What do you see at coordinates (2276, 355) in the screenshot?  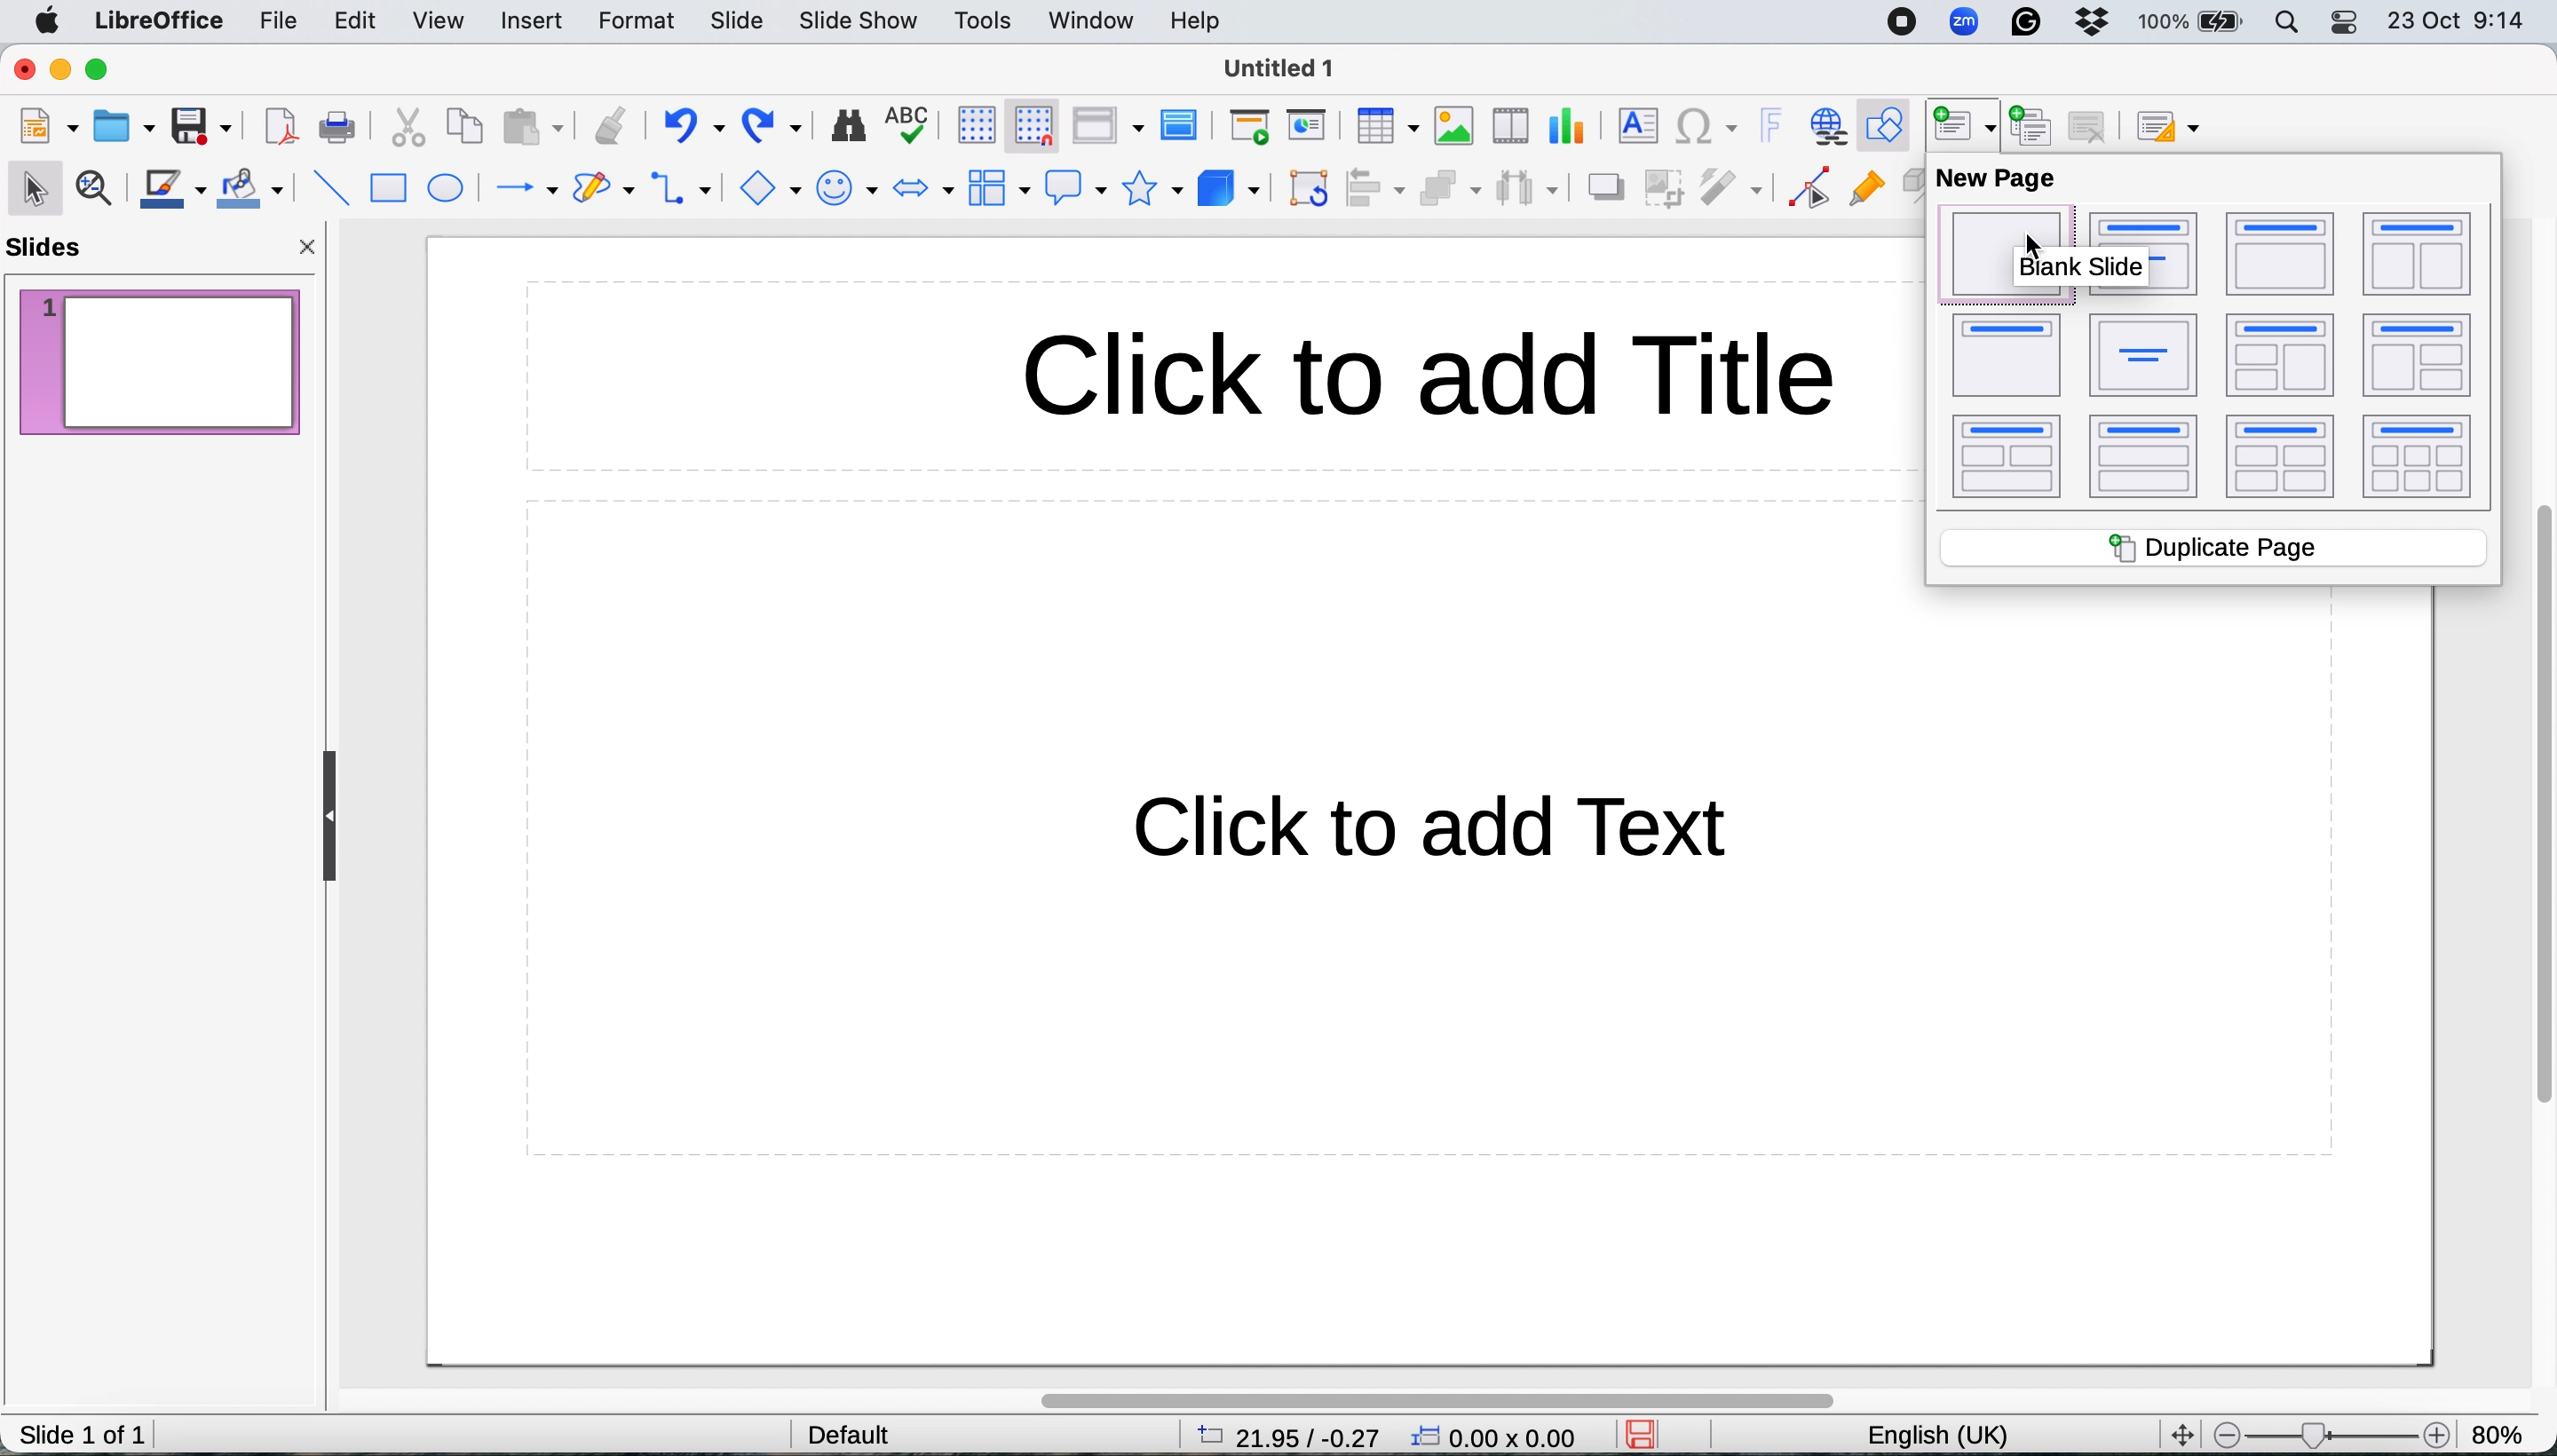 I see `title, two content, content` at bounding box center [2276, 355].